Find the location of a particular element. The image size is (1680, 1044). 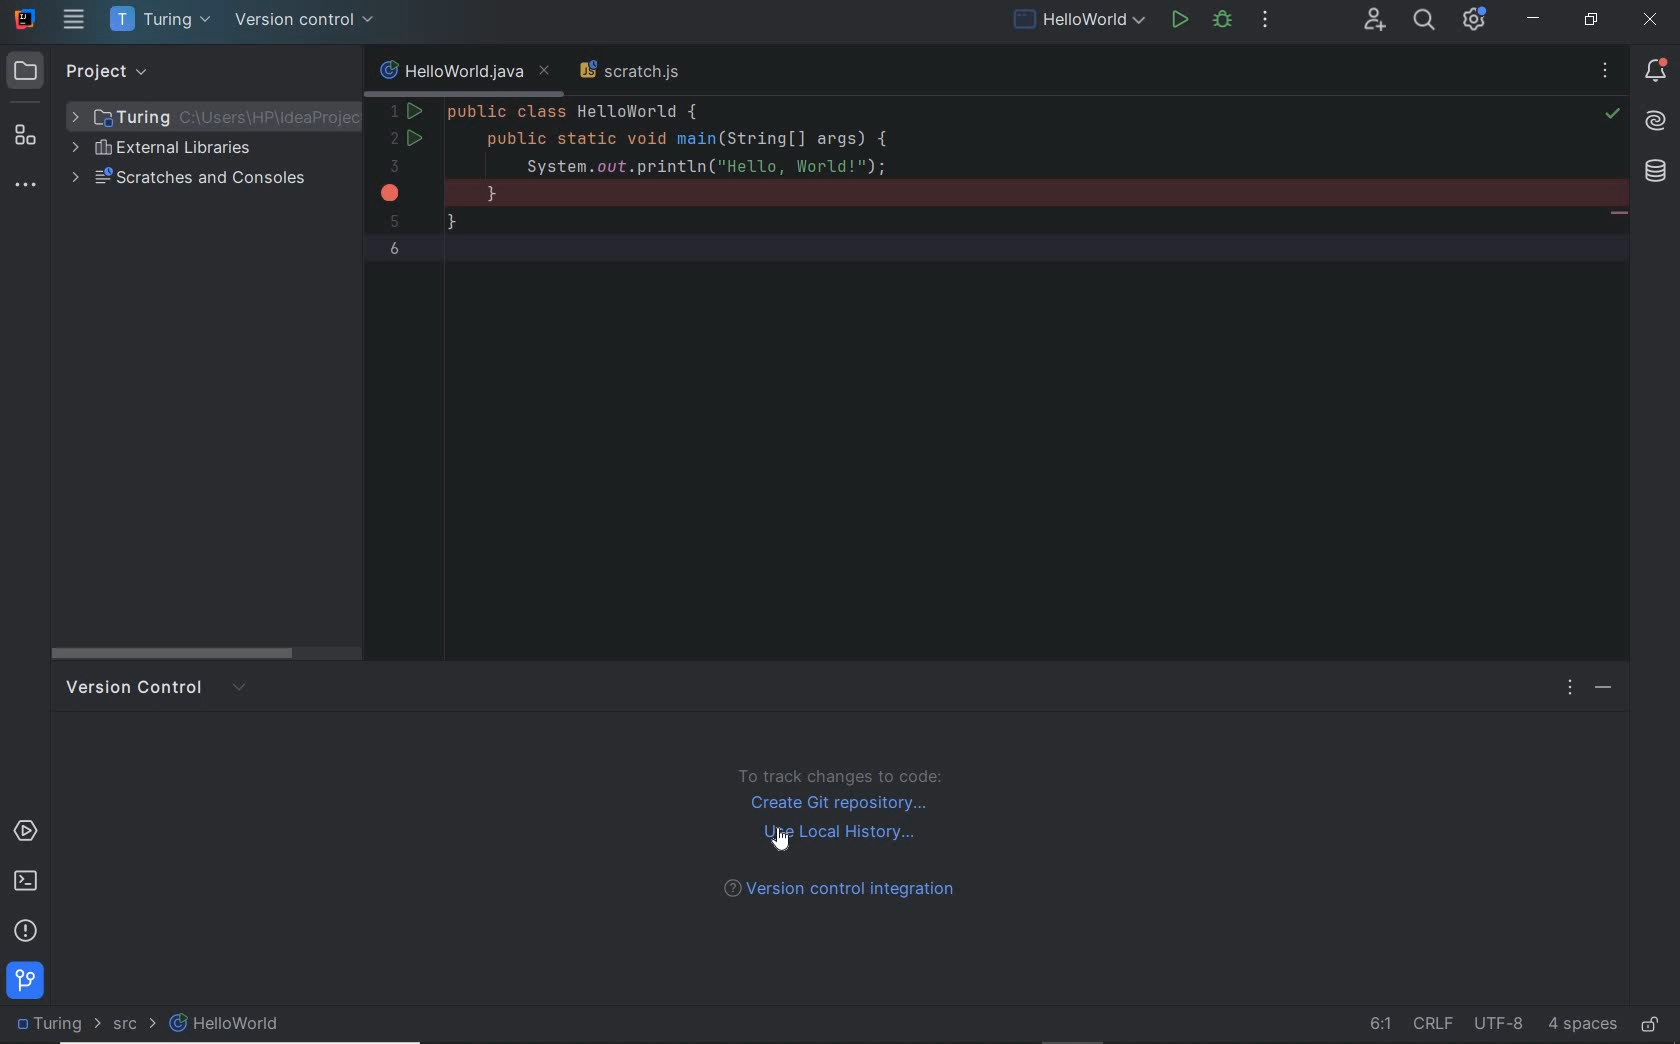

close is located at coordinates (1649, 19).